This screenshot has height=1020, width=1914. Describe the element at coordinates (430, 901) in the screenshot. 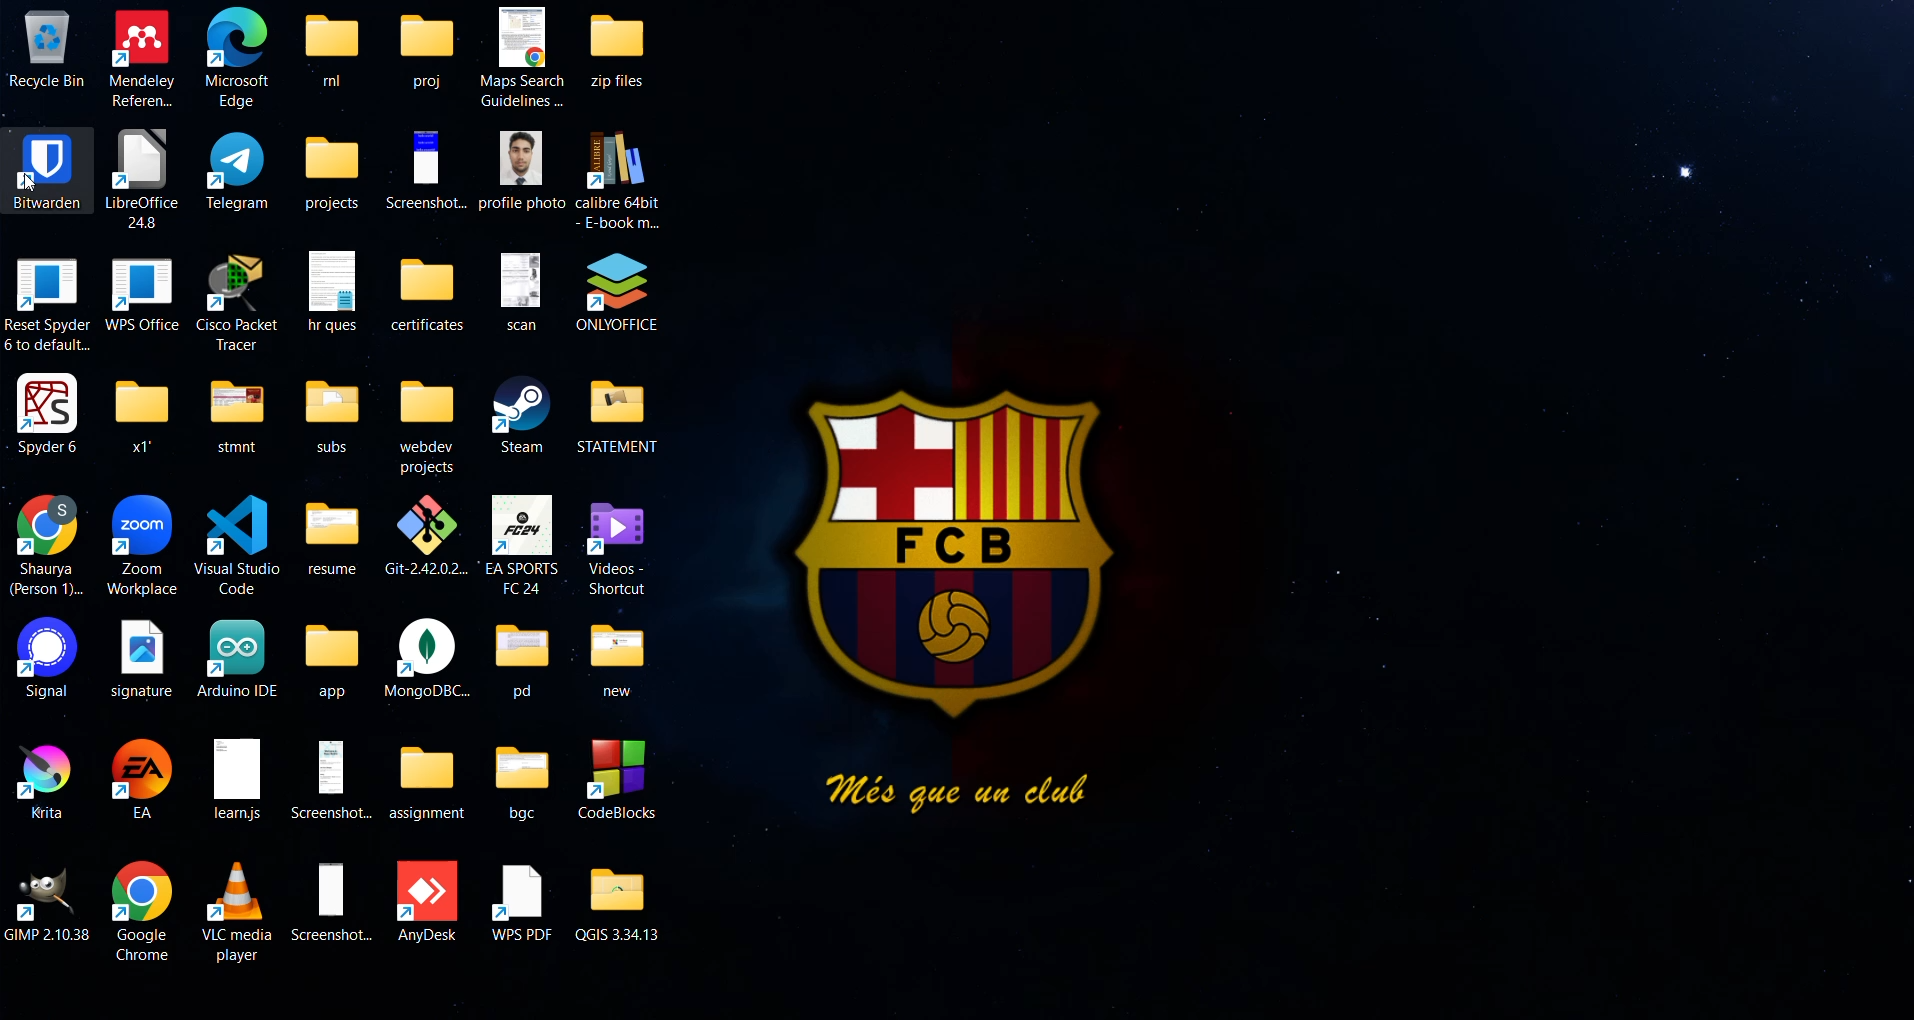

I see `AnyDesk` at that location.